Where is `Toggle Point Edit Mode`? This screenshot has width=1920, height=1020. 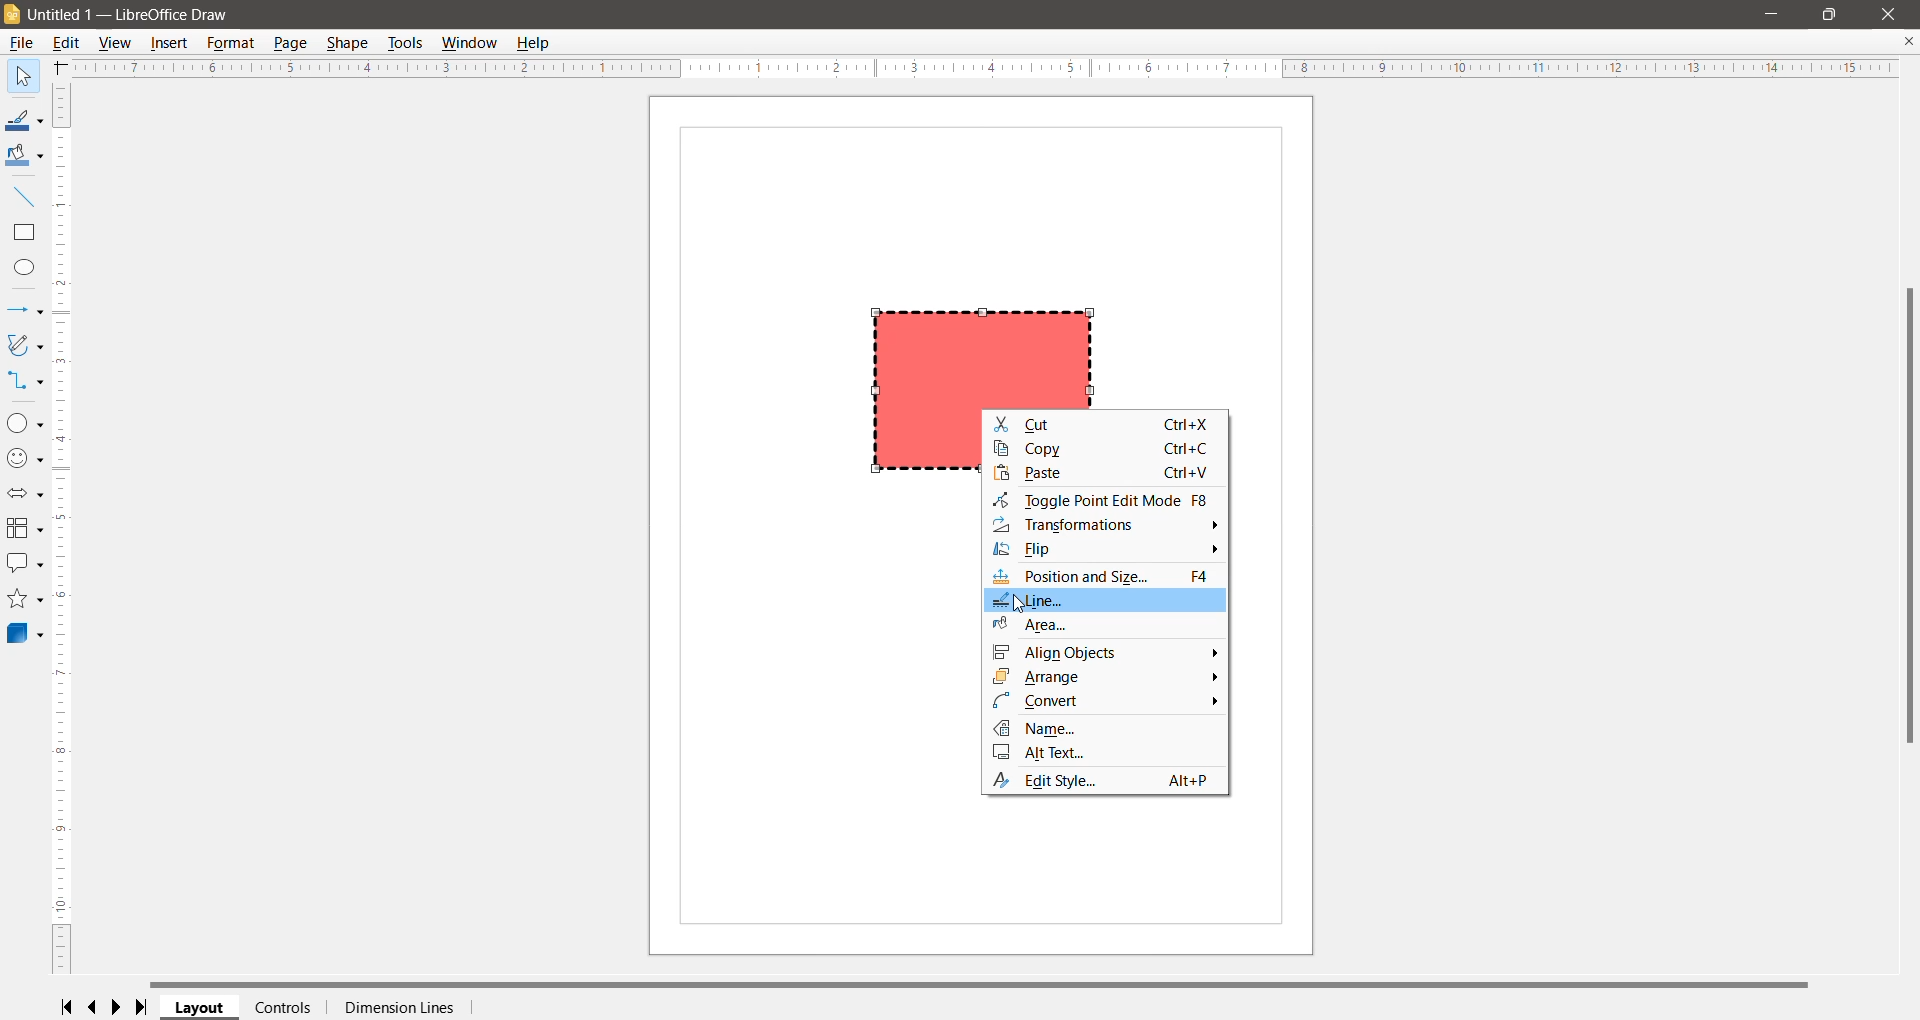
Toggle Point Edit Mode is located at coordinates (1103, 501).